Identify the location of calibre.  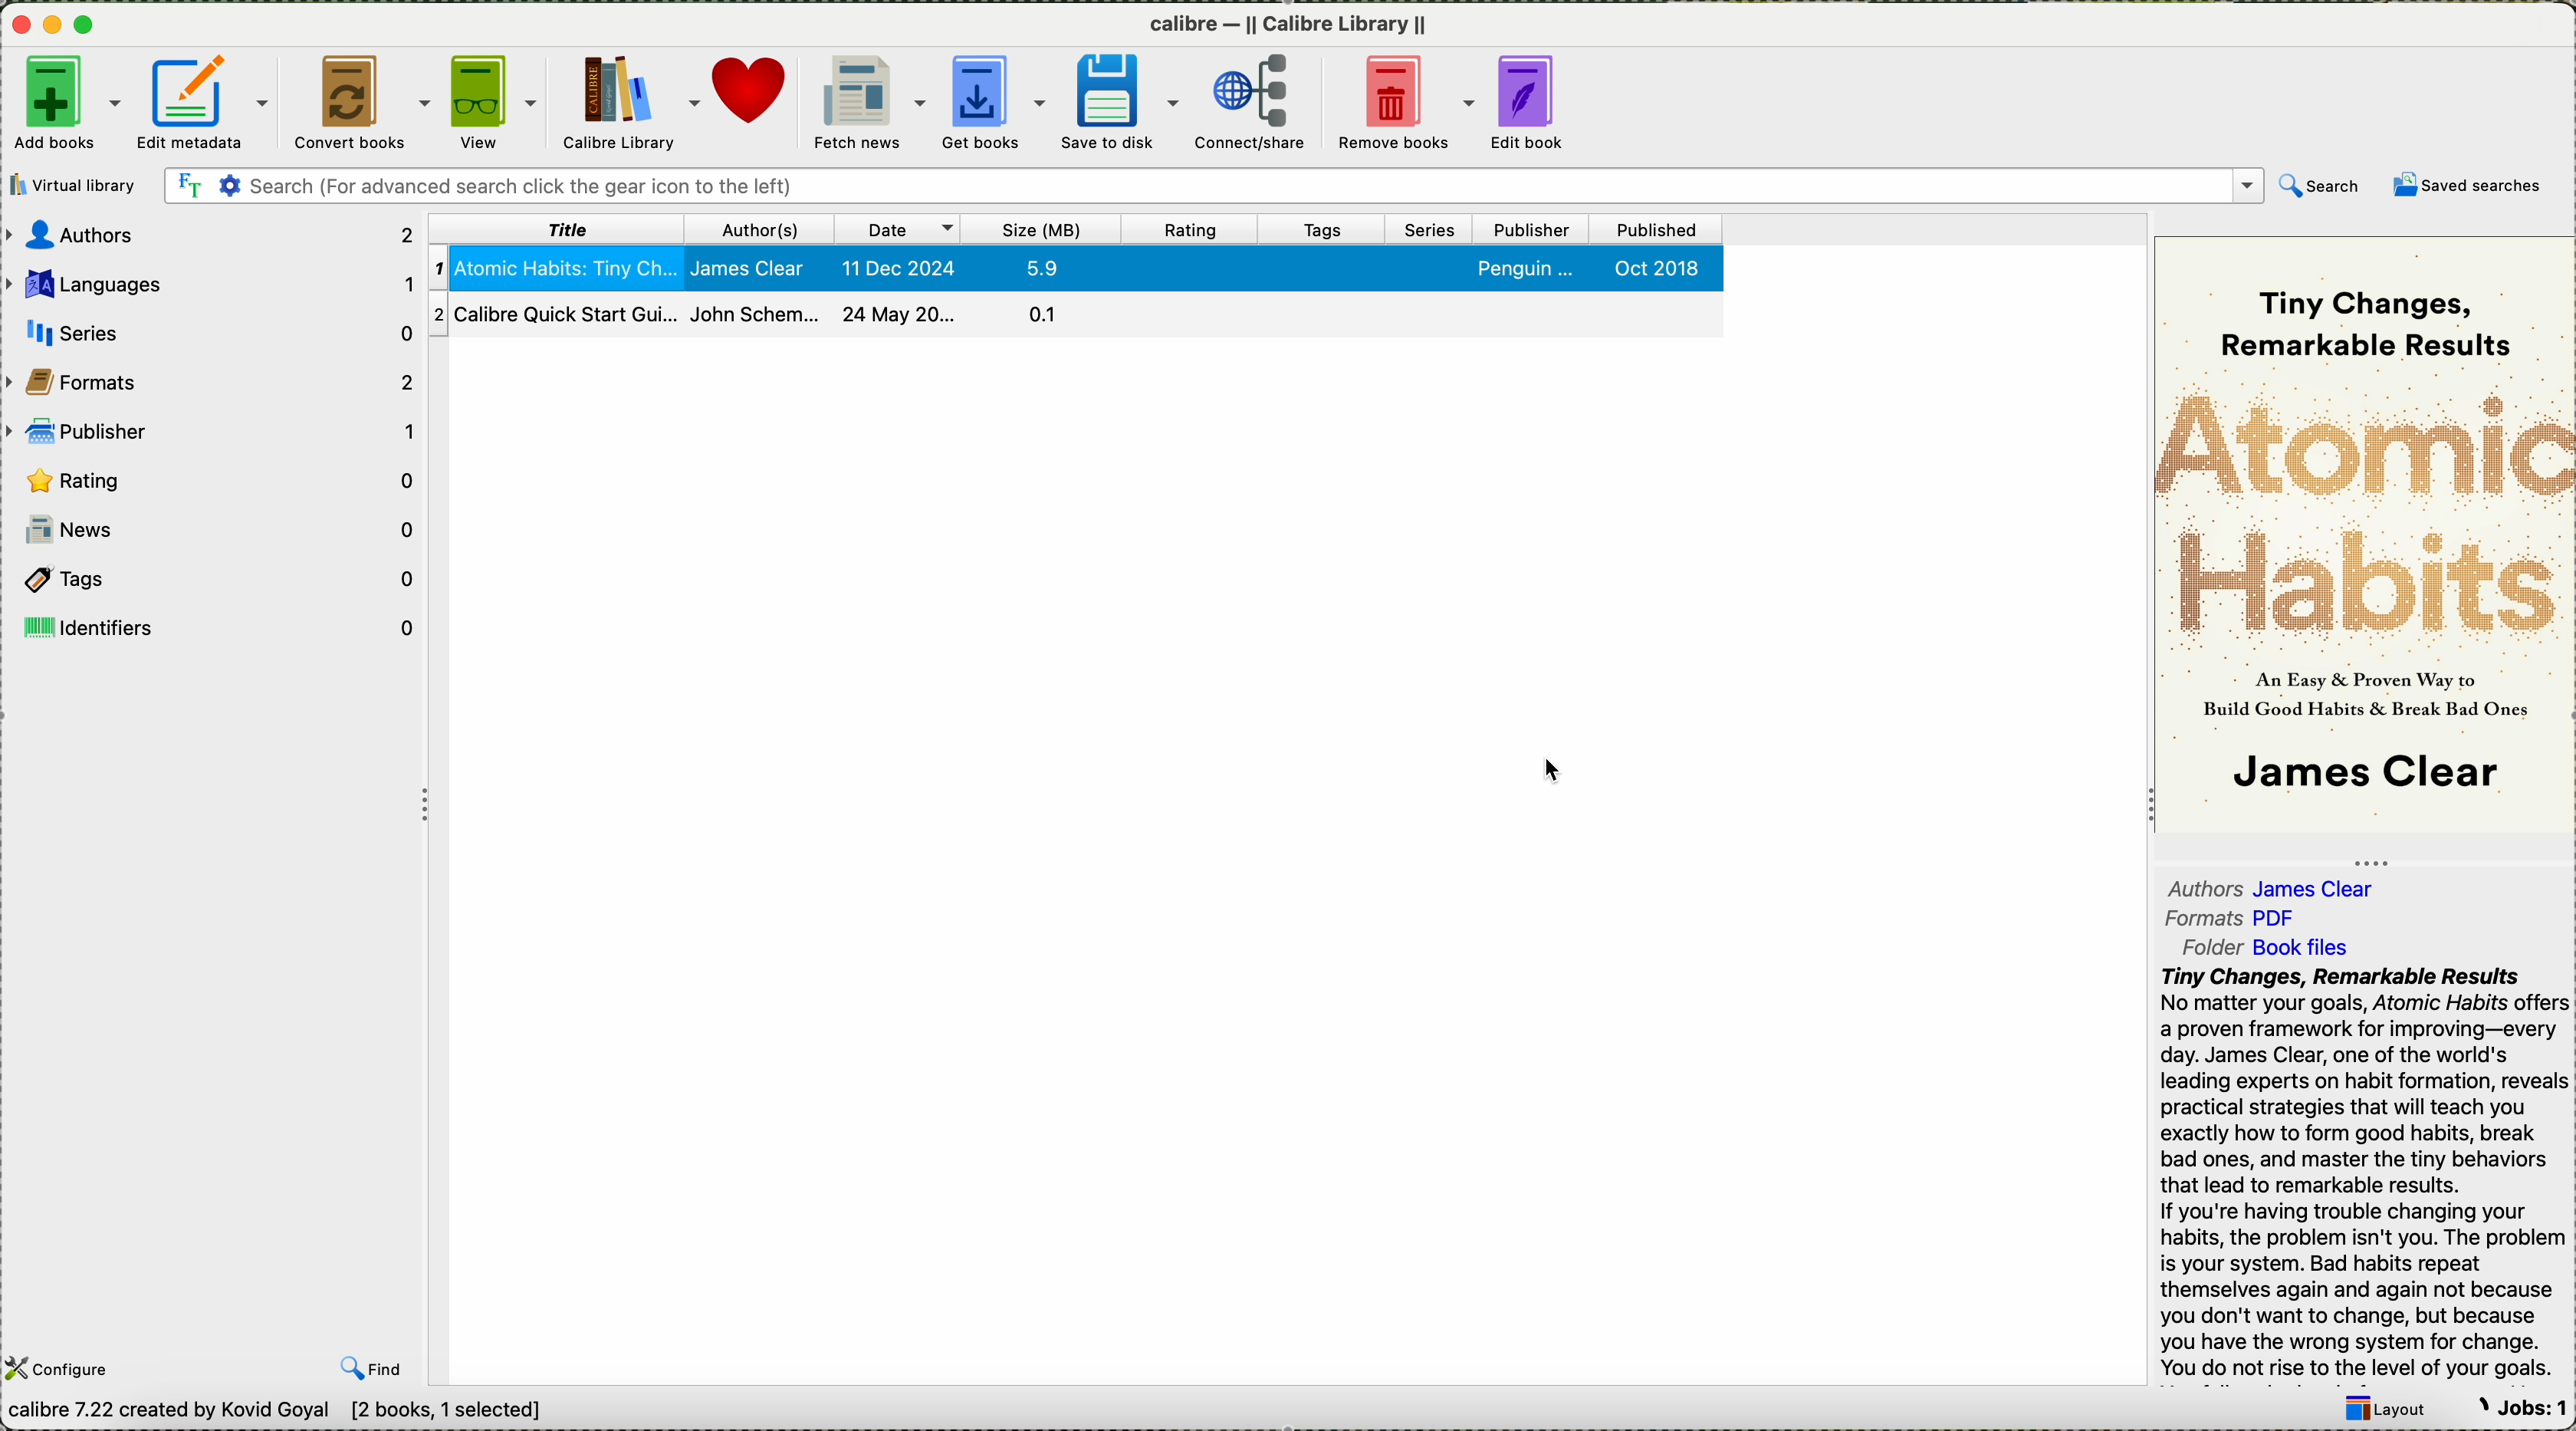
(1288, 27).